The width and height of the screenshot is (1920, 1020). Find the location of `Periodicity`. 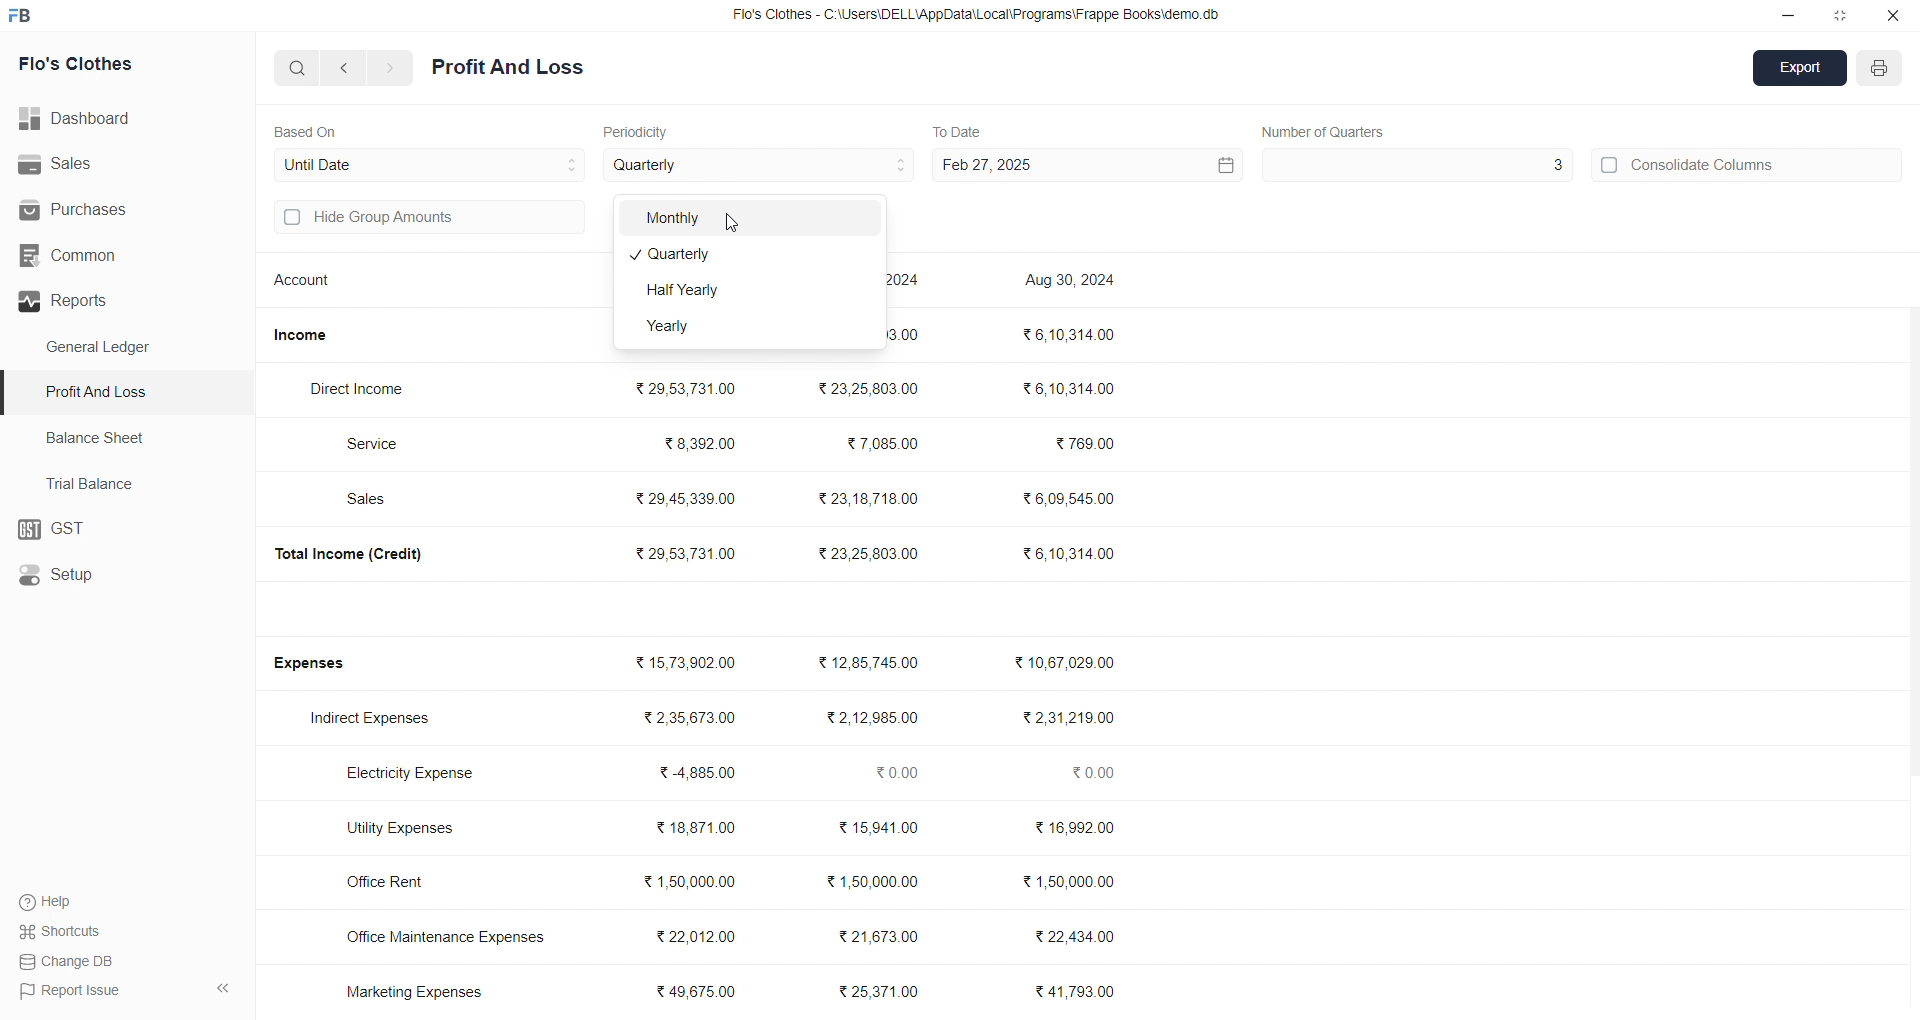

Periodicity is located at coordinates (640, 130).